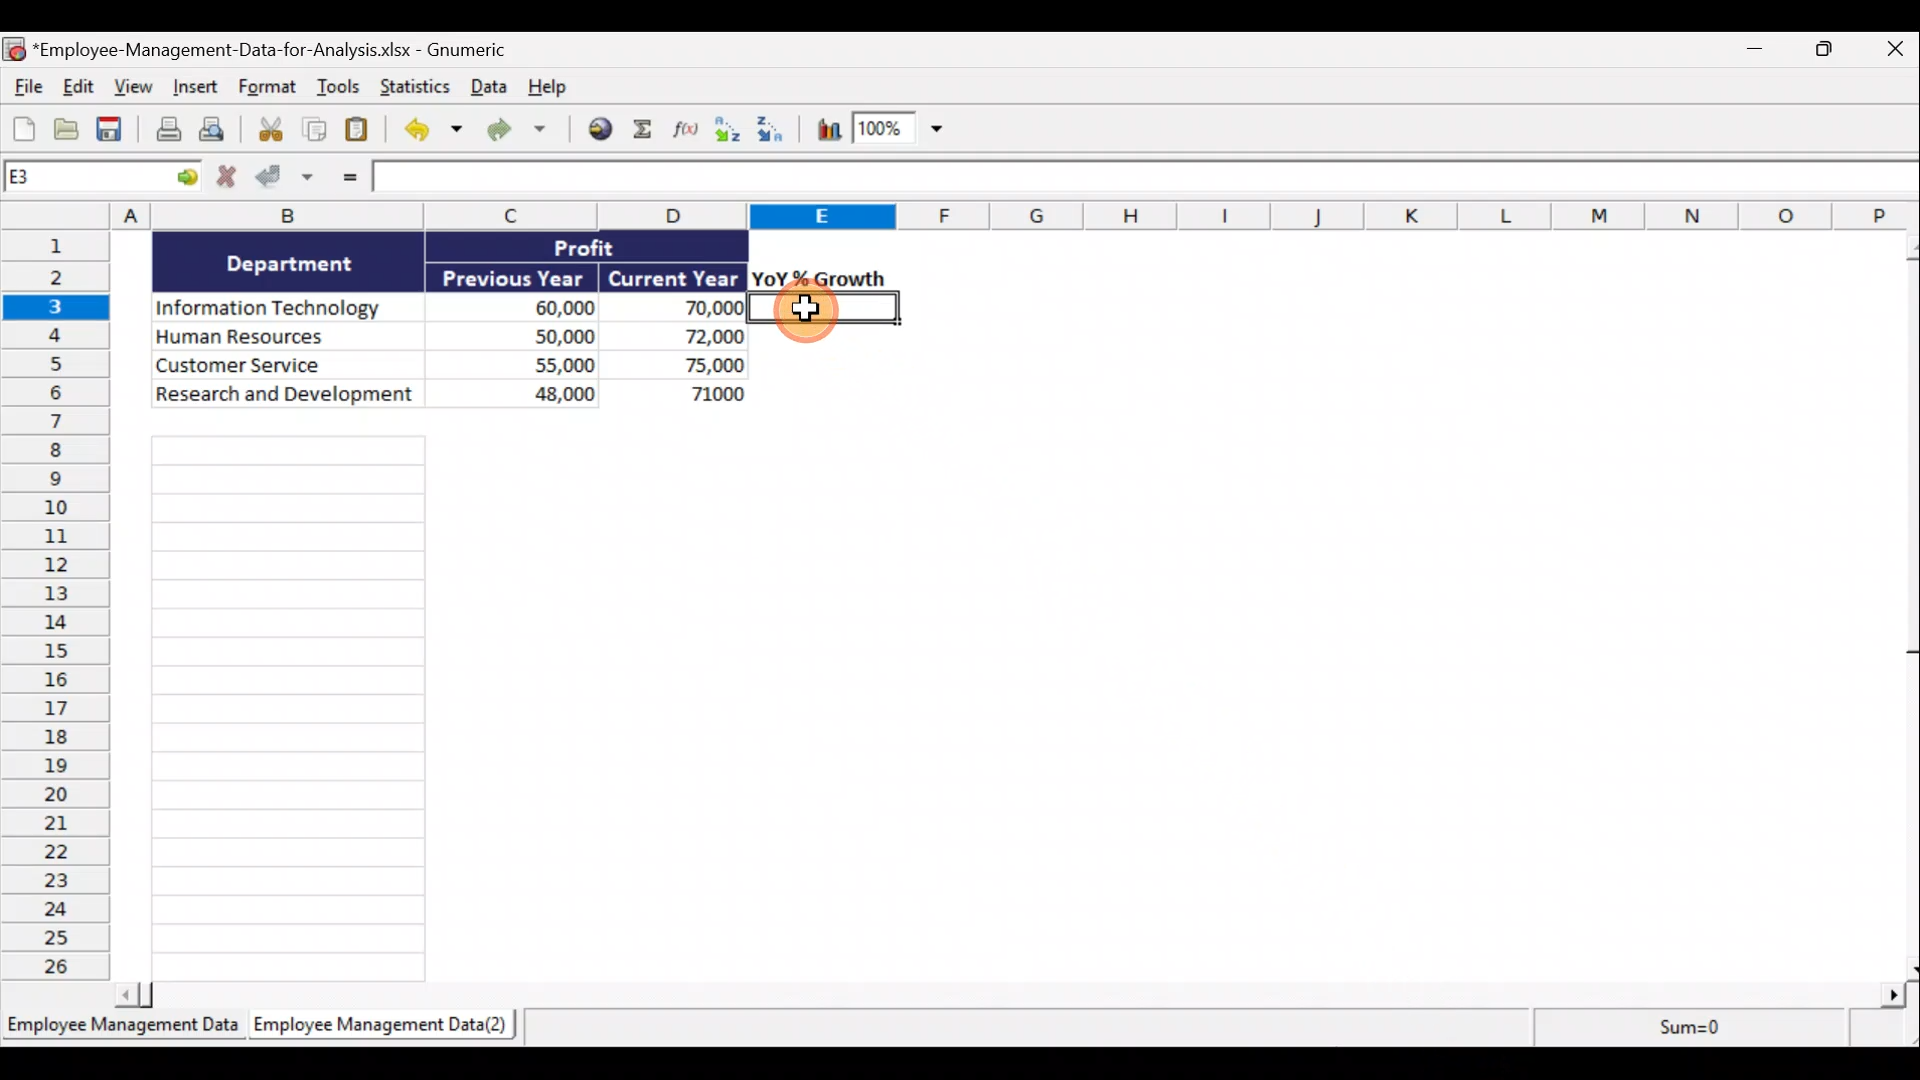 This screenshot has width=1920, height=1080. I want to click on Cells, so click(290, 708).